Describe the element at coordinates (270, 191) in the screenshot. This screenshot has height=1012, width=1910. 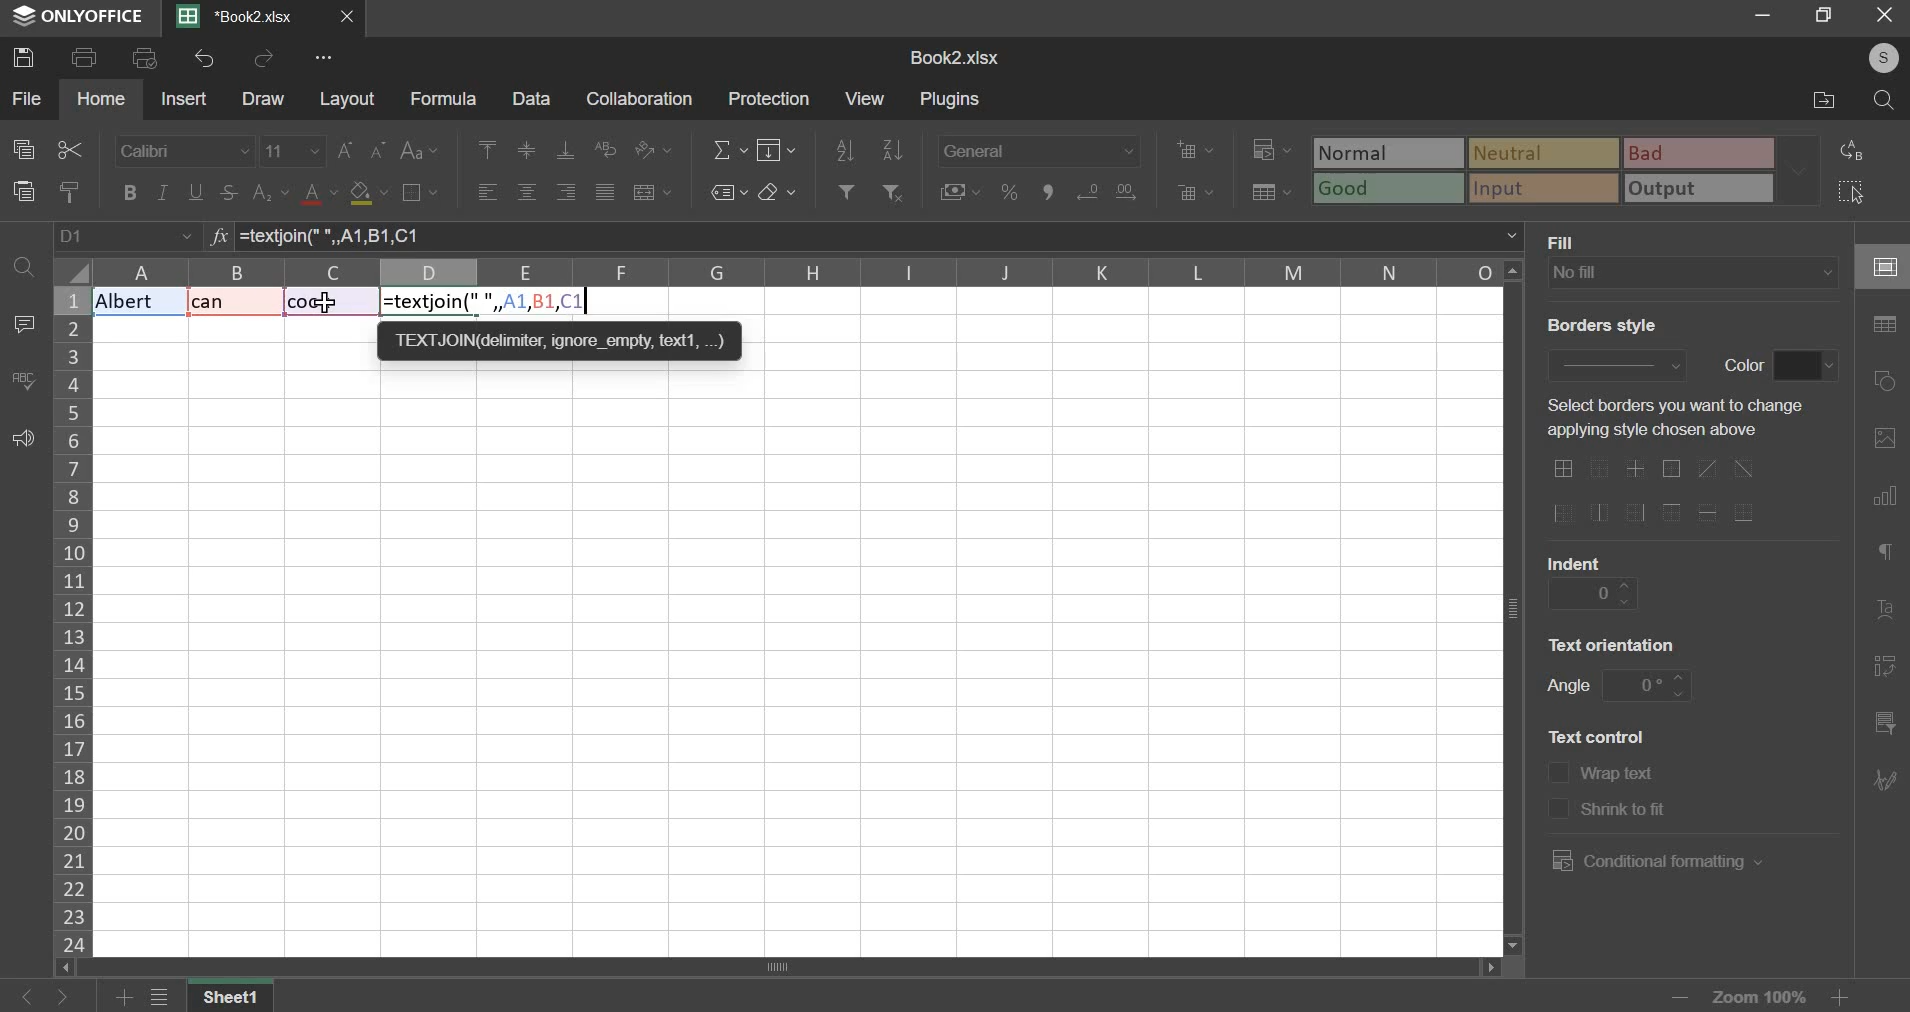
I see `subscript & superscript` at that location.